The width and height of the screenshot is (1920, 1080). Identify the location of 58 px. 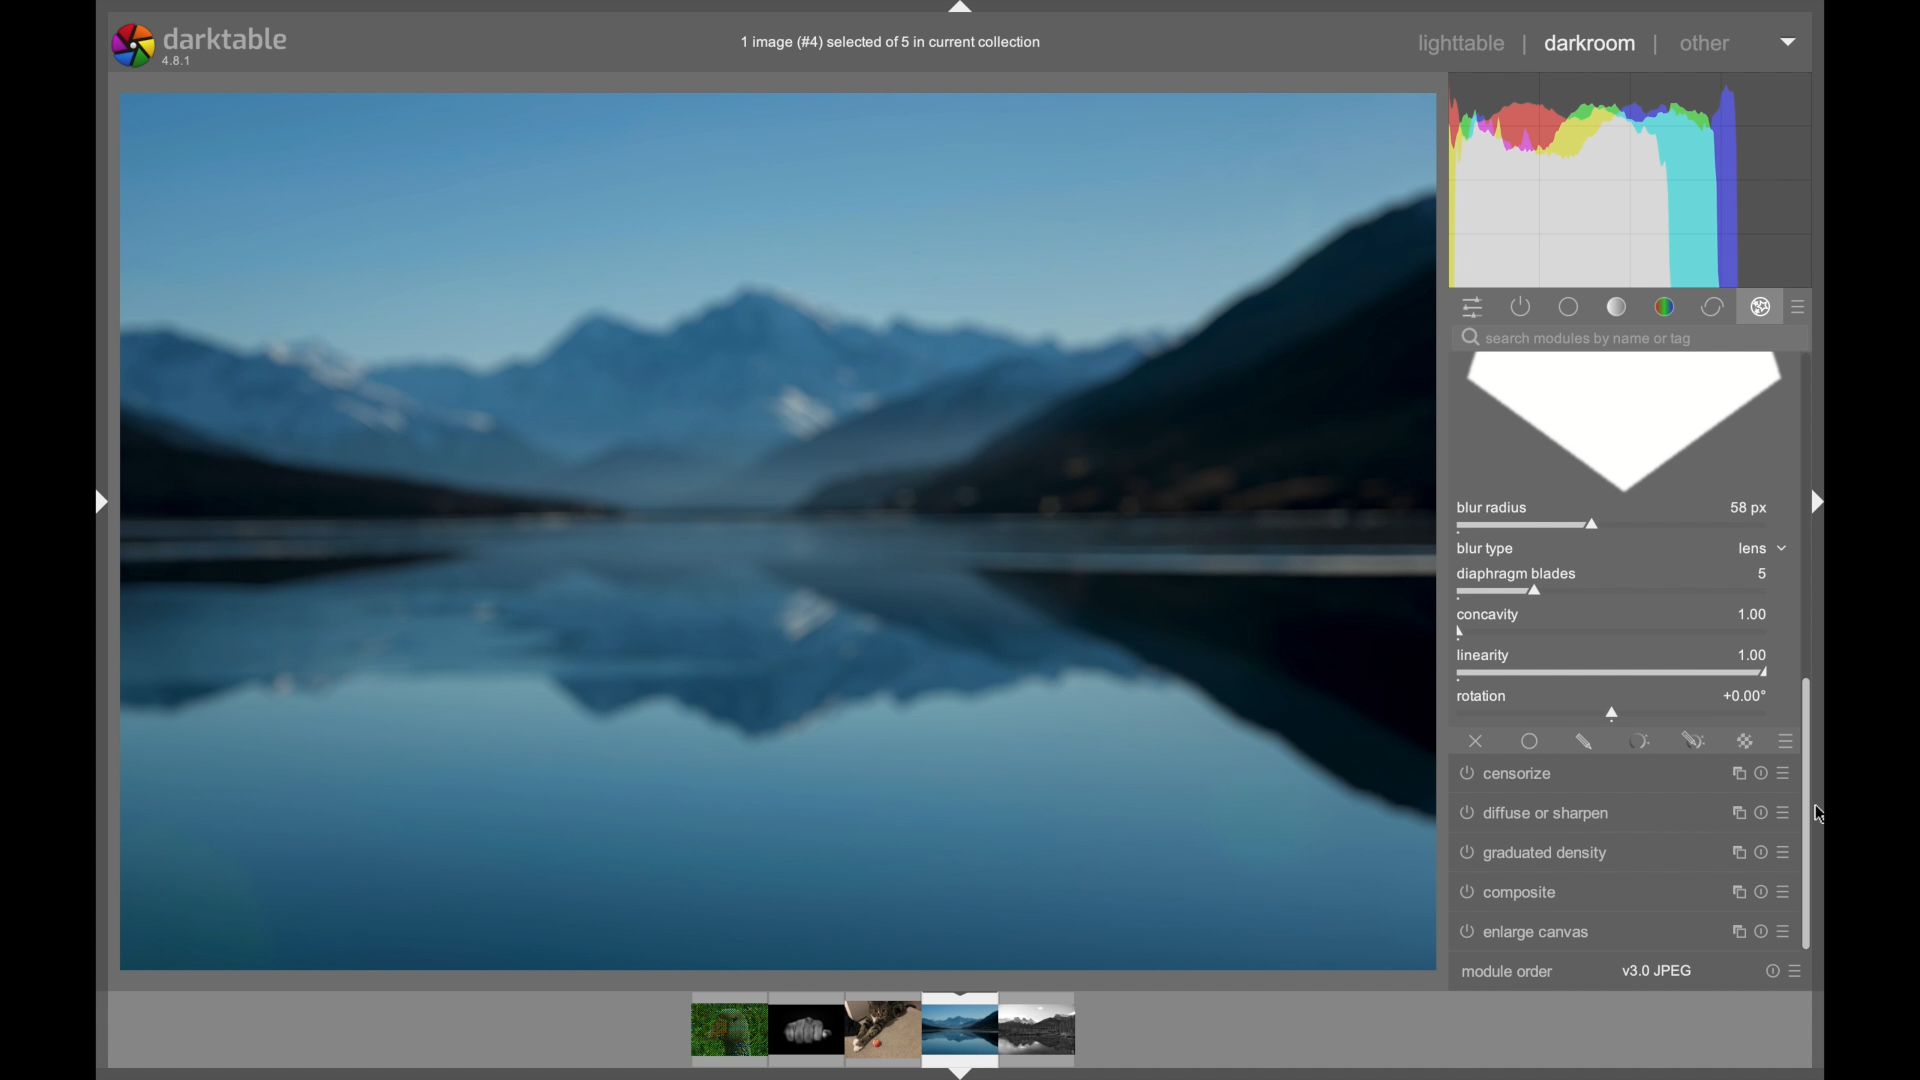
(1750, 509).